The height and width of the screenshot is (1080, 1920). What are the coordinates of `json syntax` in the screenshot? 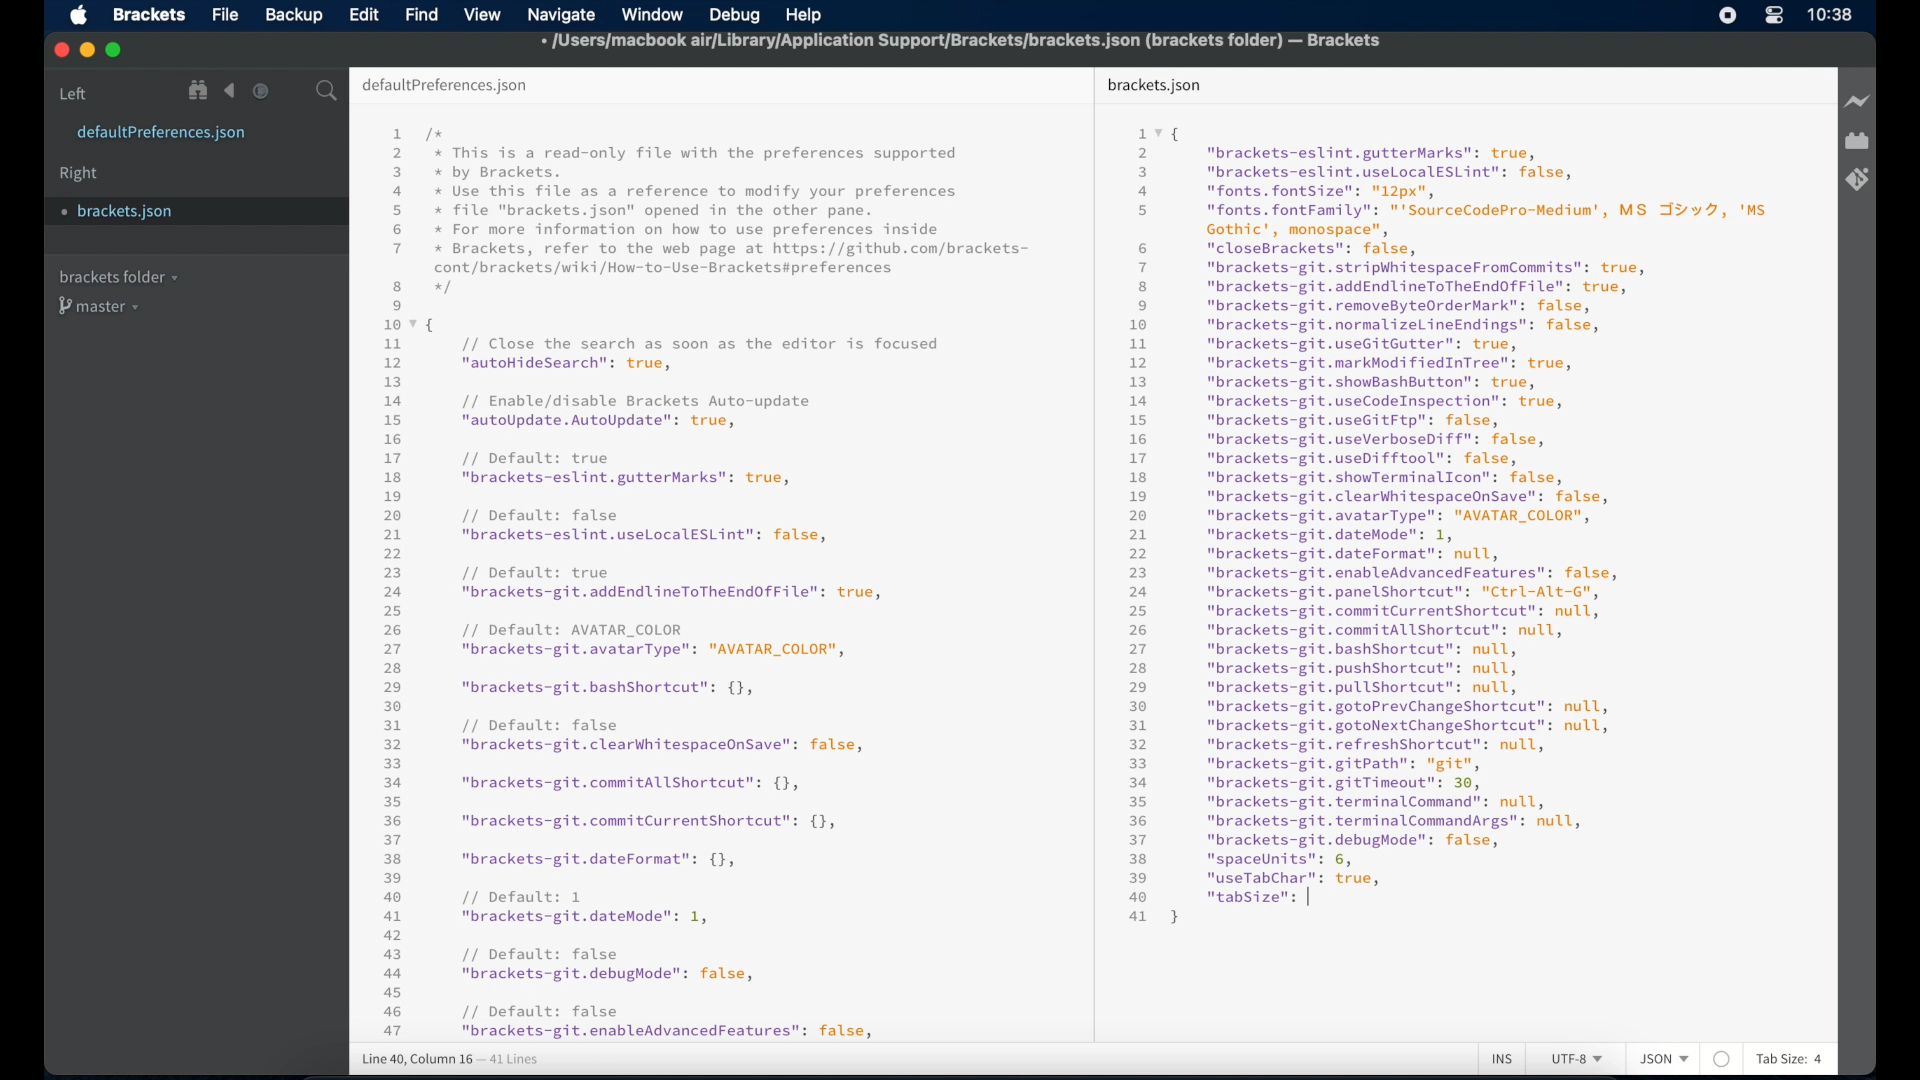 It's located at (705, 582).